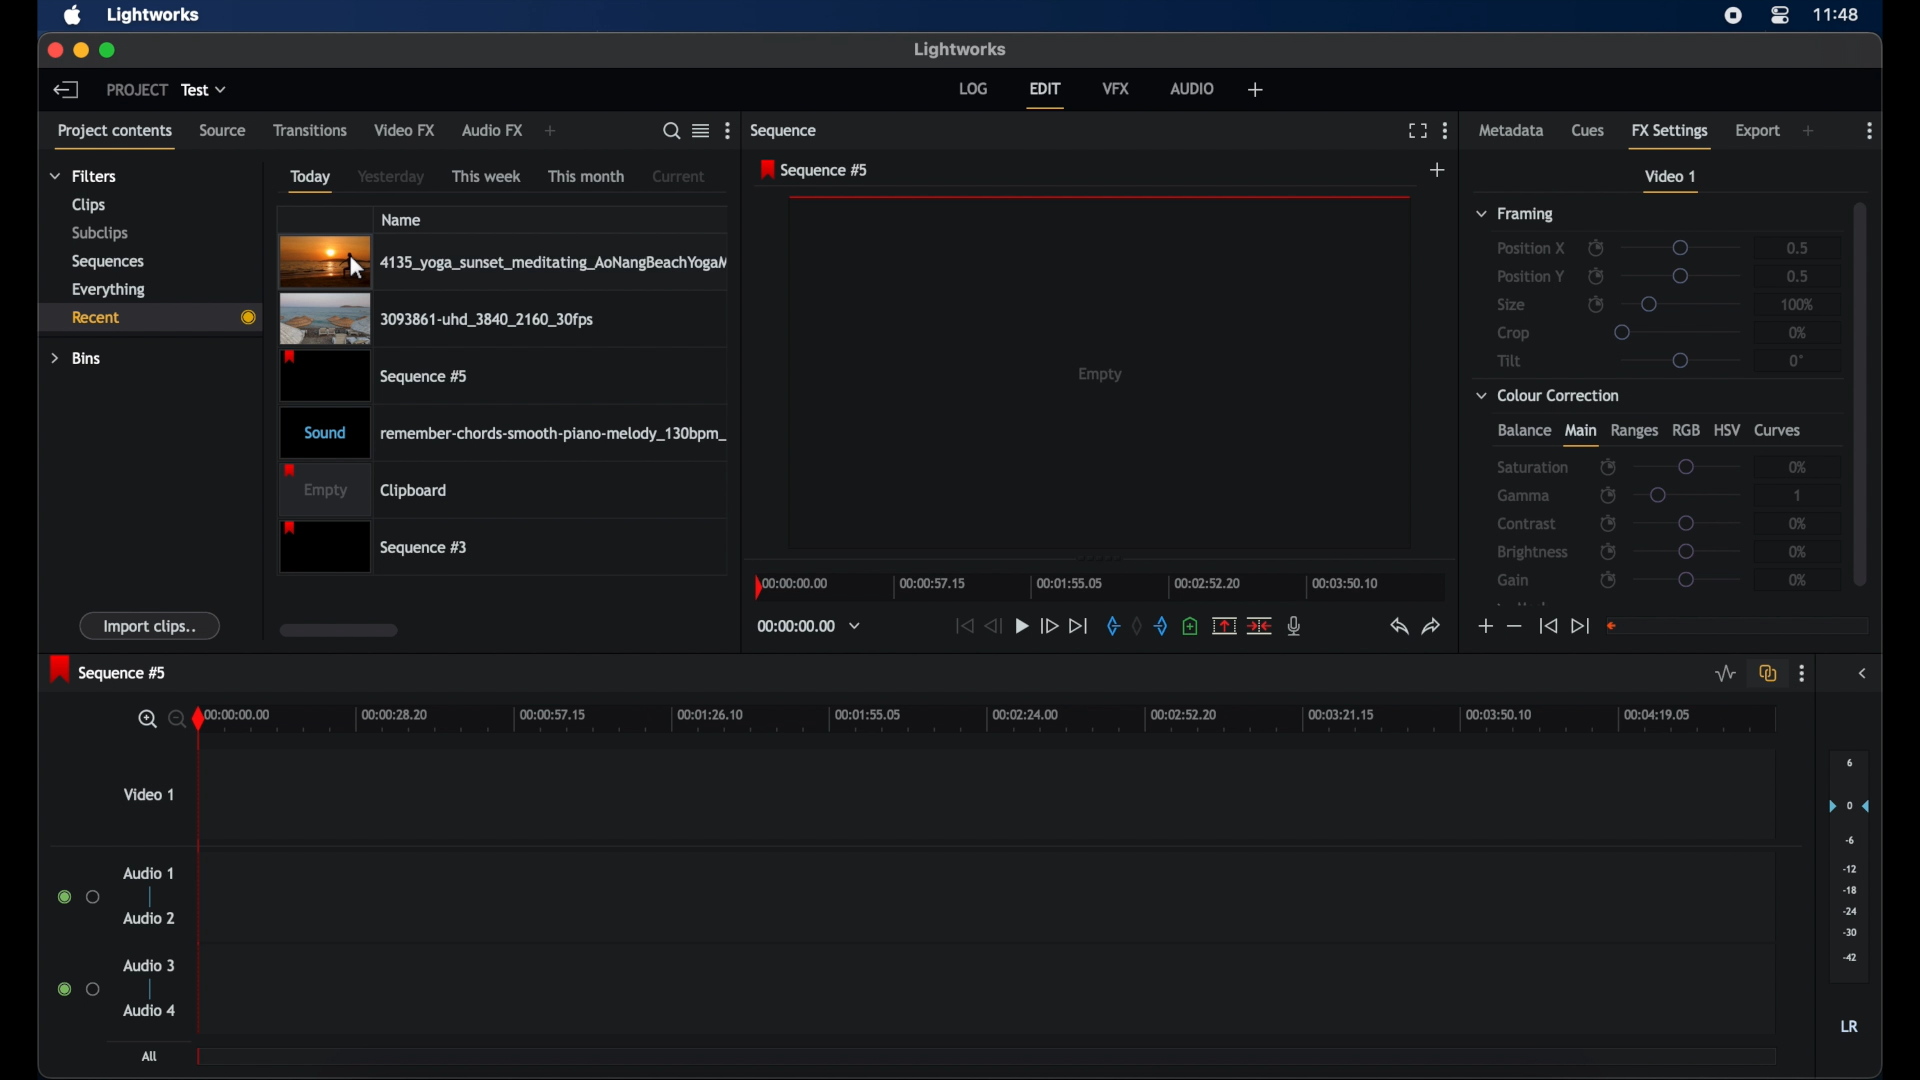 This screenshot has height=1080, width=1920. Describe the element at coordinates (338, 630) in the screenshot. I see `scroll box` at that location.